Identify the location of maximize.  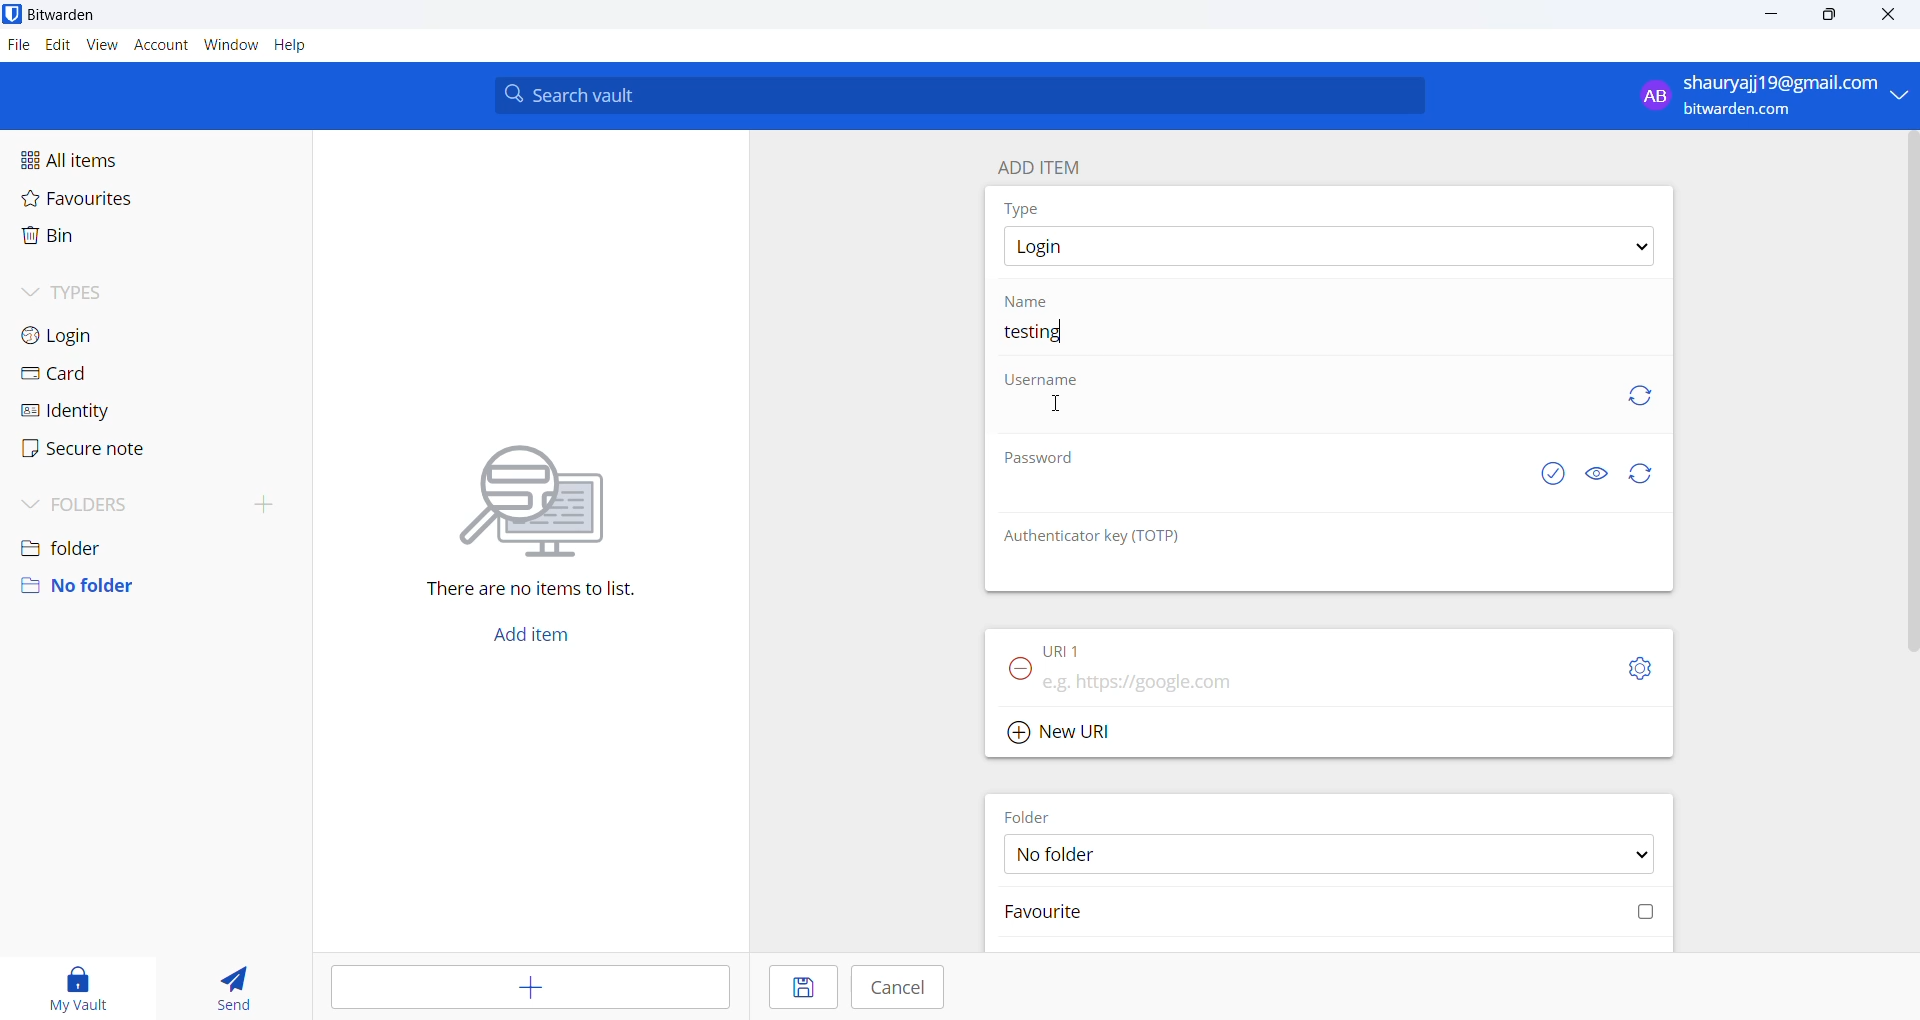
(1832, 16).